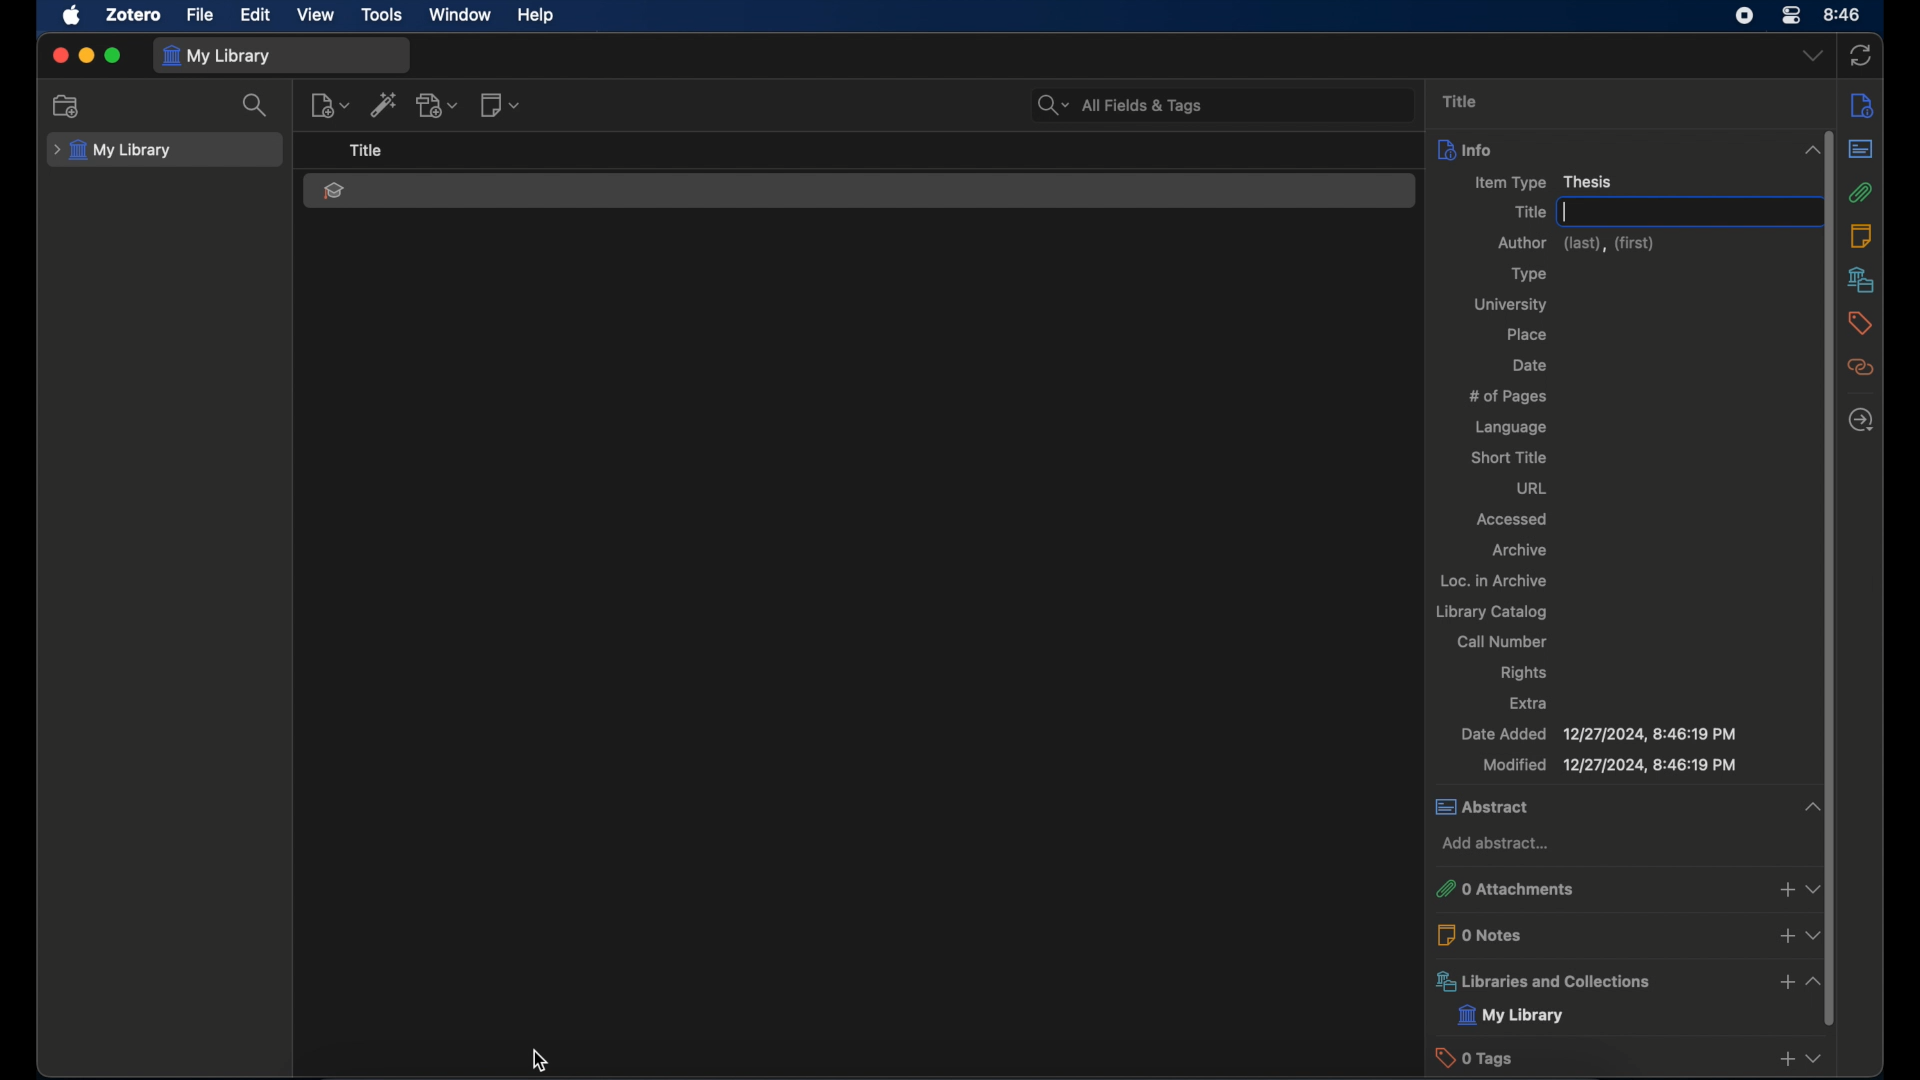 The width and height of the screenshot is (1920, 1080). Describe the element at coordinates (1507, 458) in the screenshot. I see `short title` at that location.